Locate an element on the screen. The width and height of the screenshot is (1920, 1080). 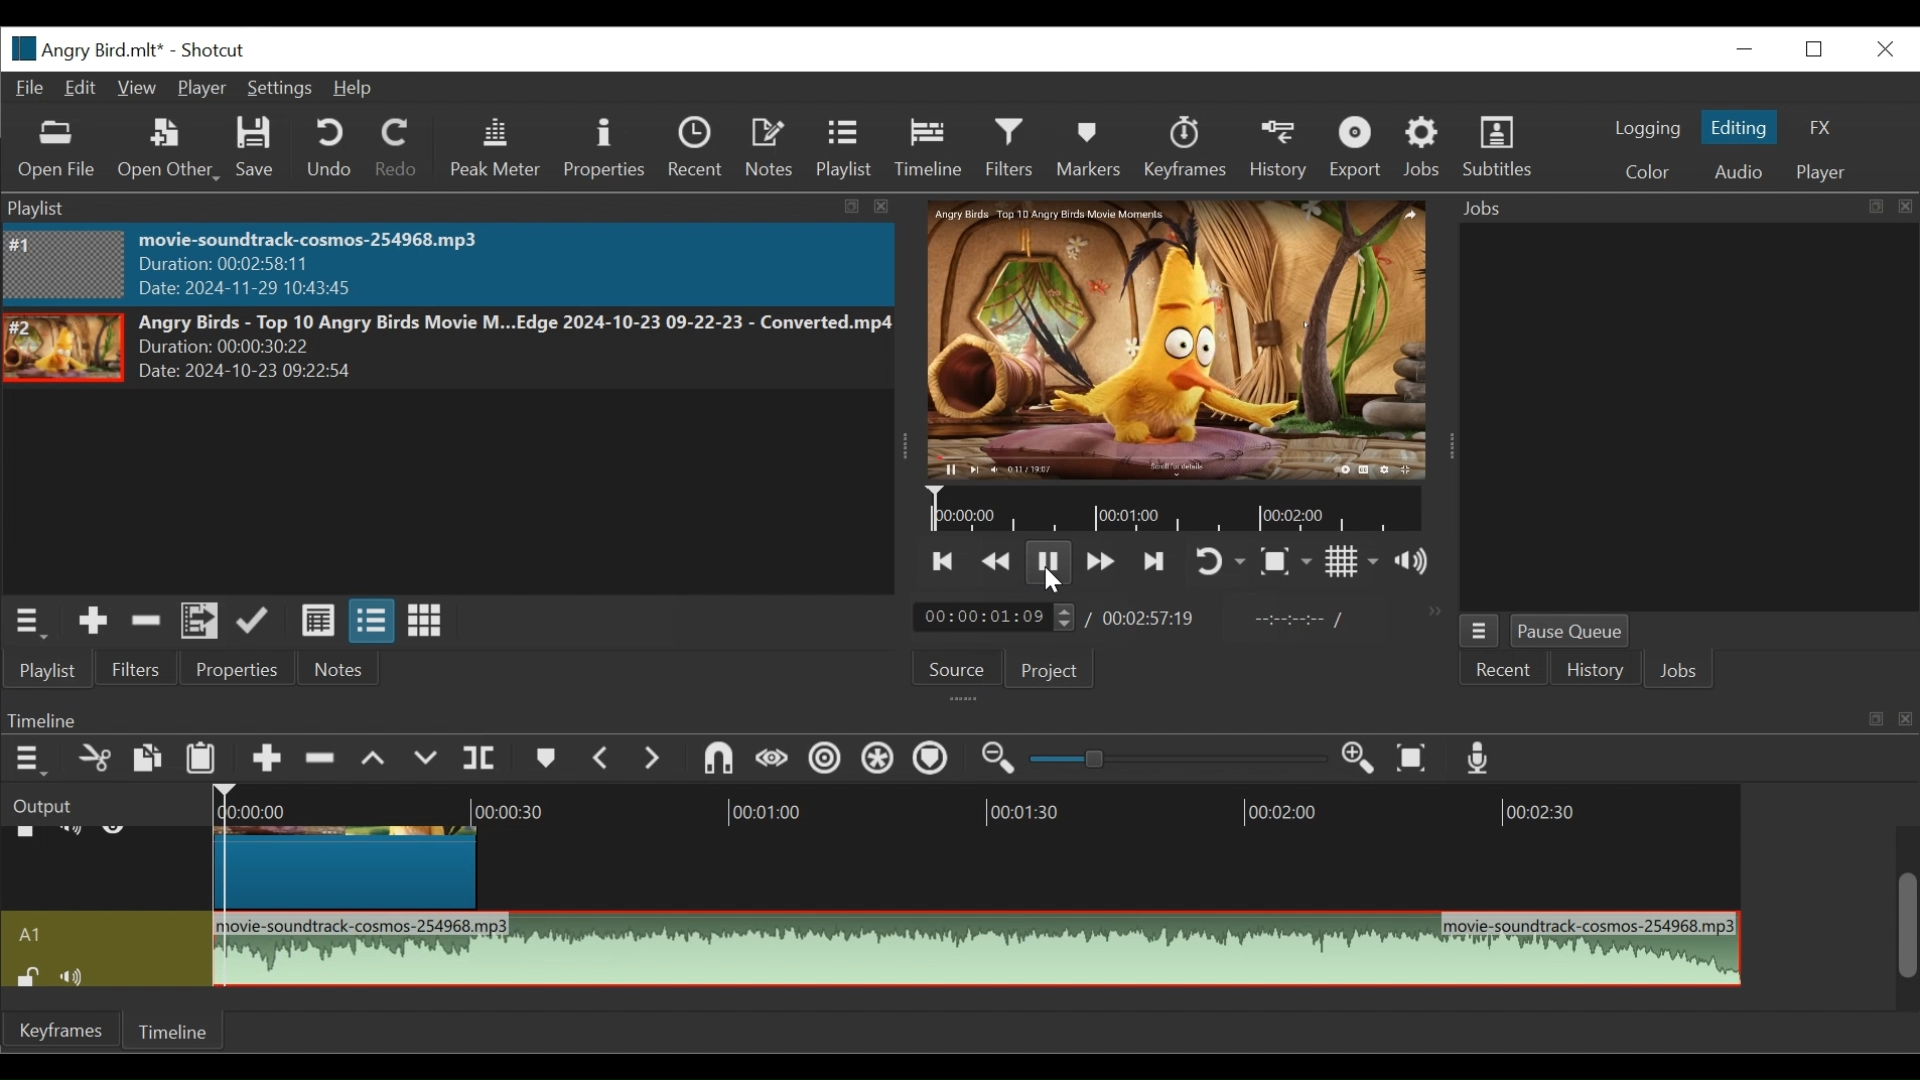
Timeline cursor is located at coordinates (225, 887).